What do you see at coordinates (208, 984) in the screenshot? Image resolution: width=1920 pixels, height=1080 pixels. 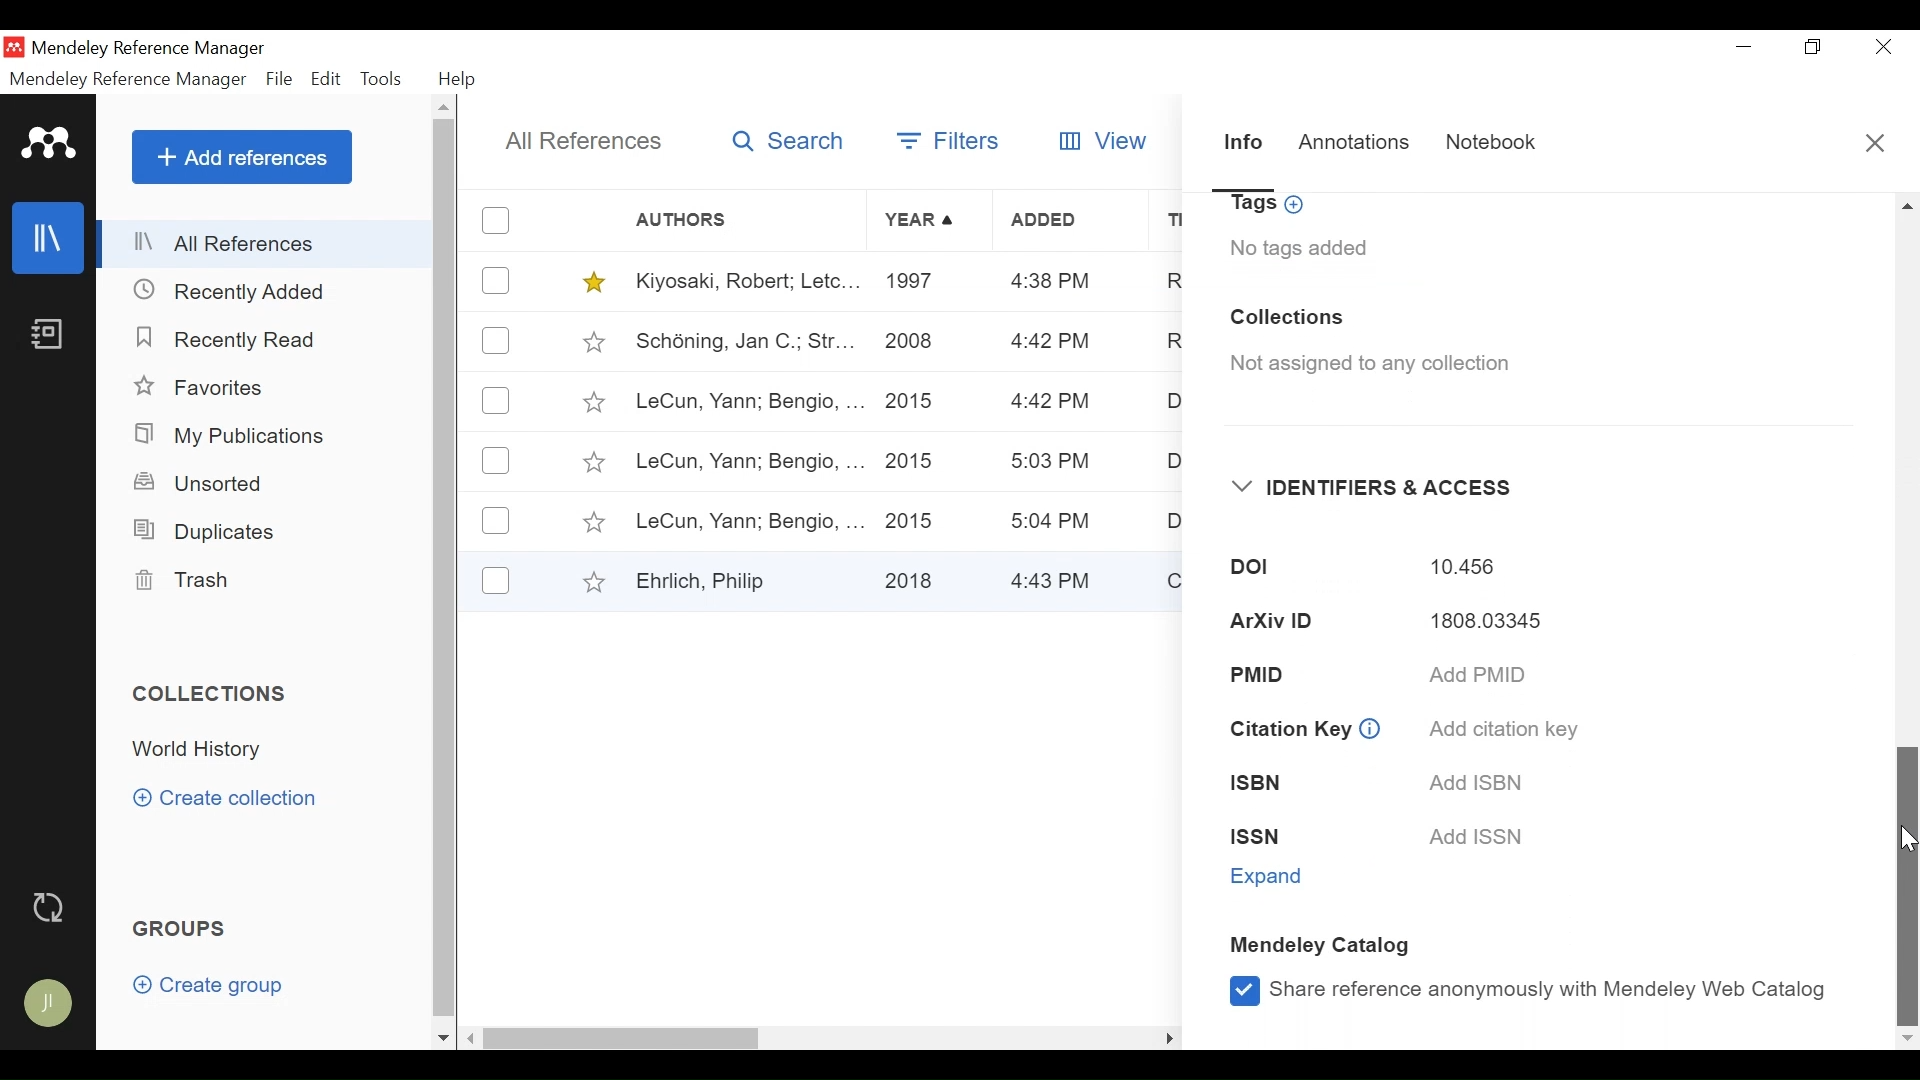 I see `Create group` at bounding box center [208, 984].